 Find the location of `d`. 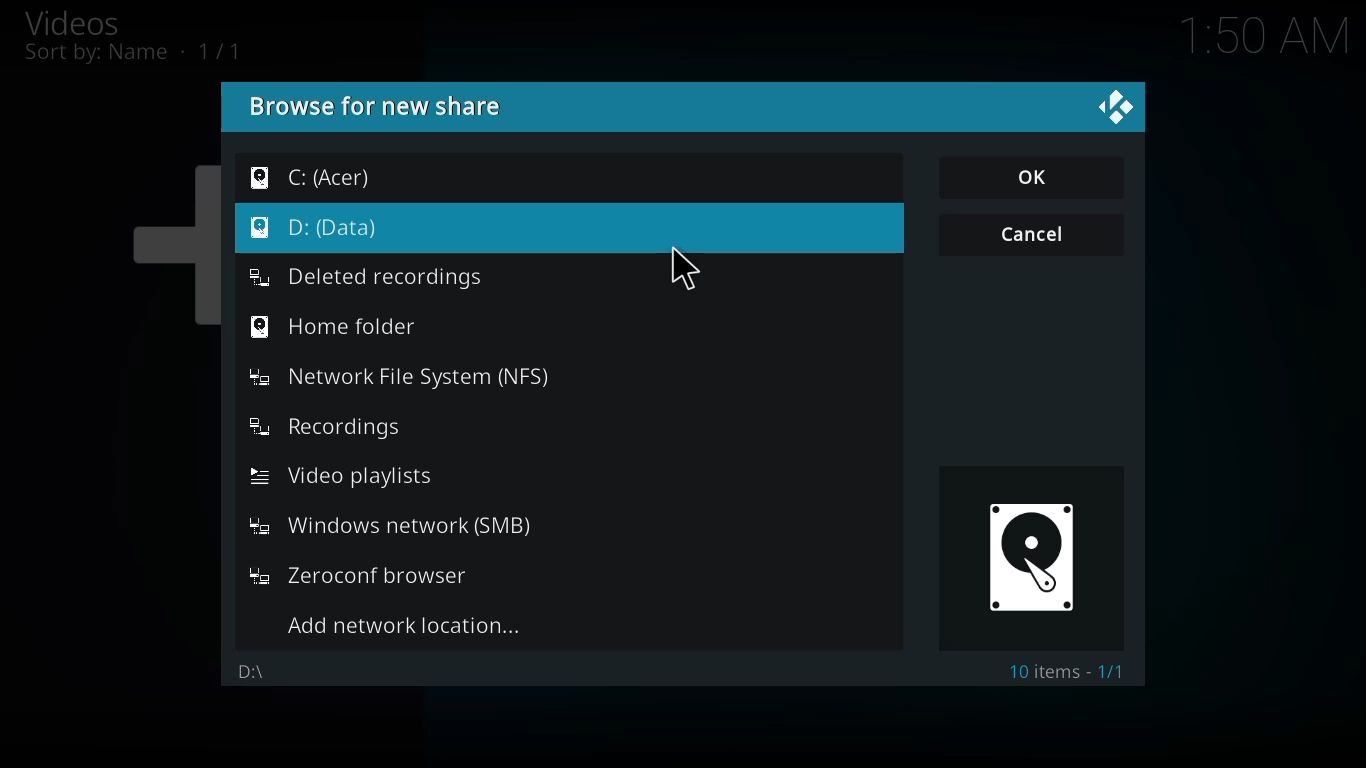

d is located at coordinates (310, 228).